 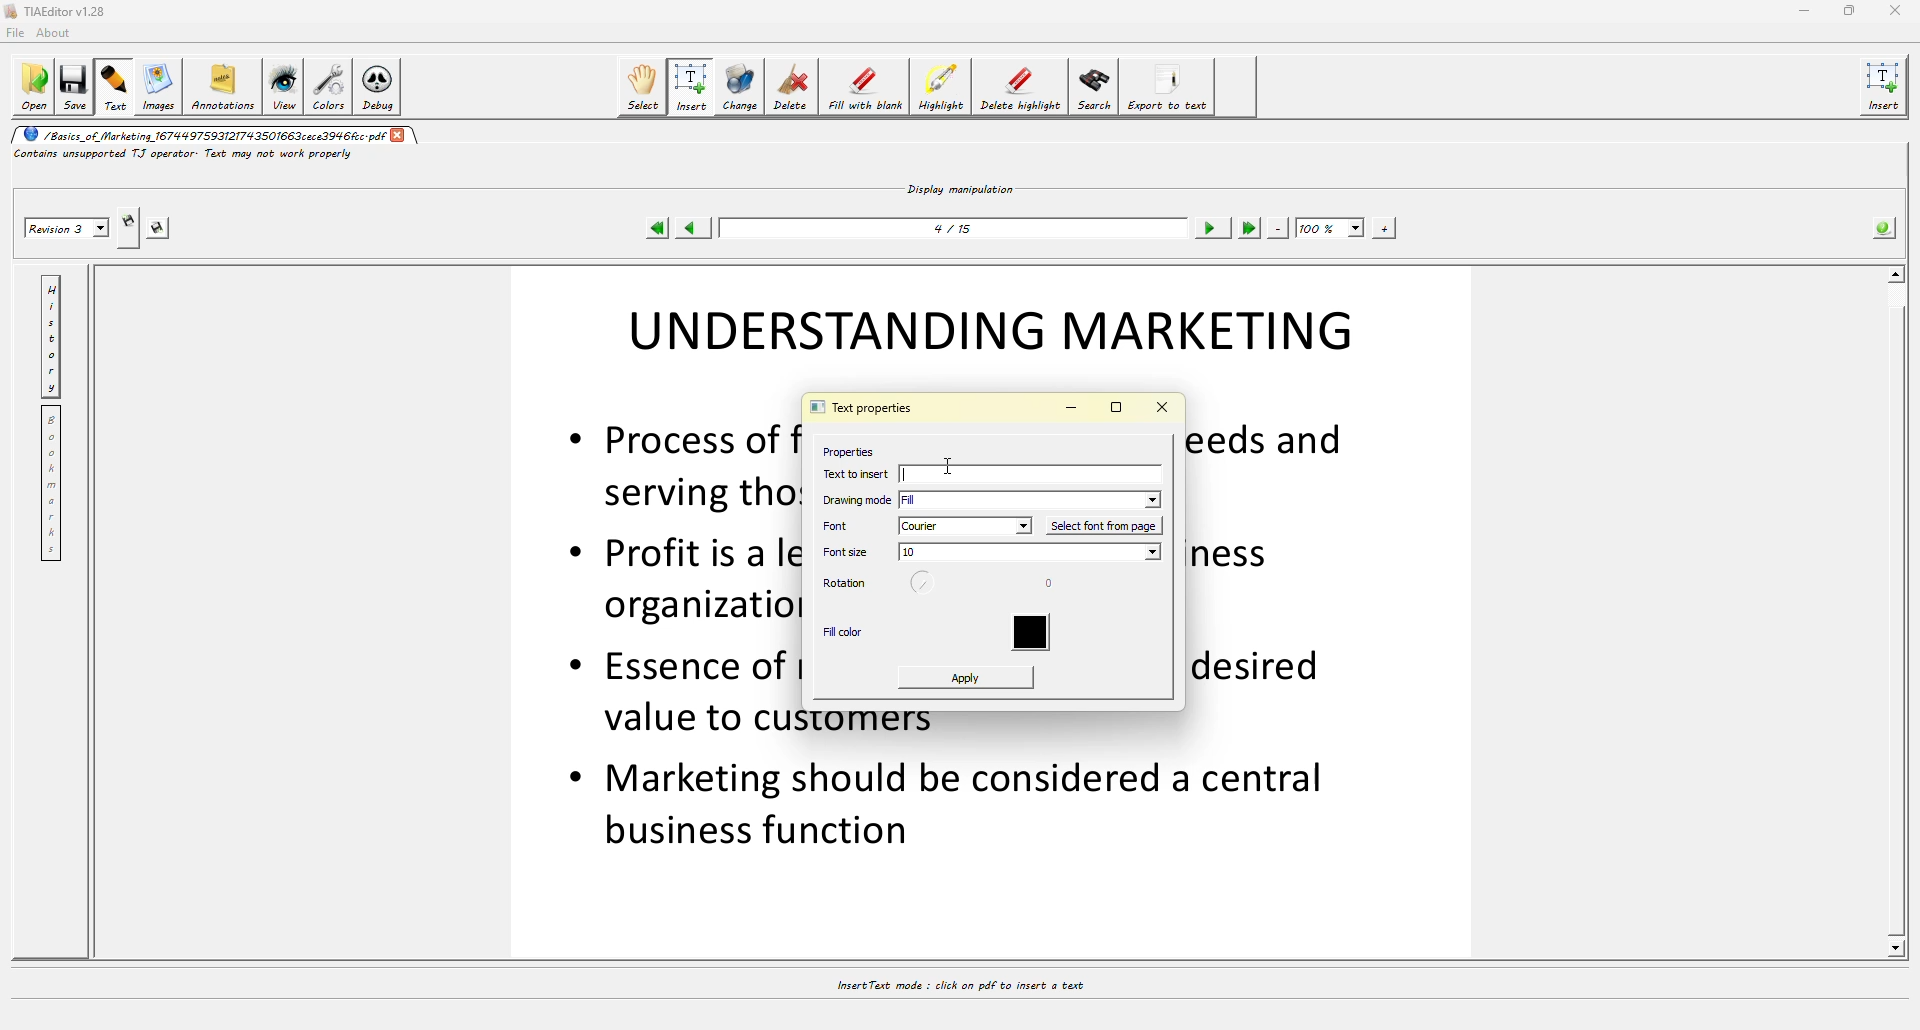 What do you see at coordinates (1894, 10) in the screenshot?
I see `close` at bounding box center [1894, 10].